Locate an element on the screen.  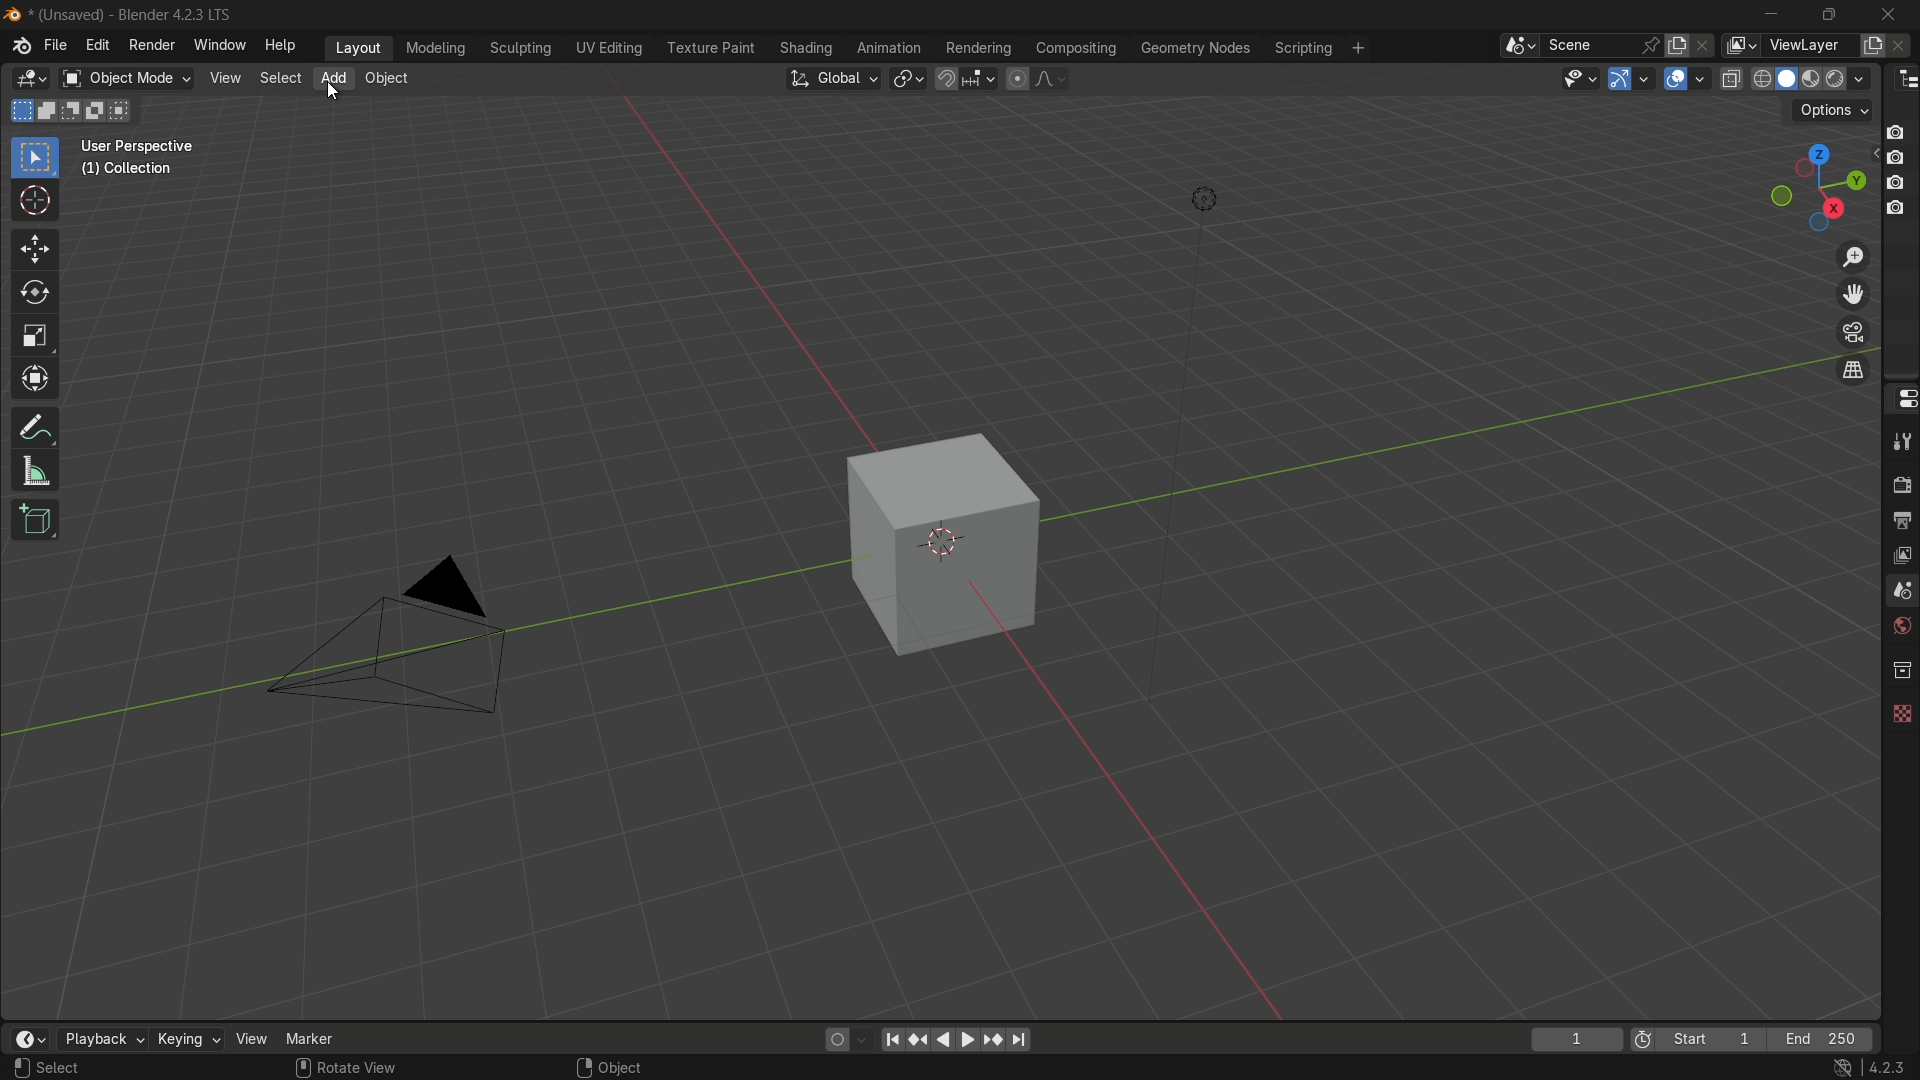
modeling menu is located at coordinates (435, 49).